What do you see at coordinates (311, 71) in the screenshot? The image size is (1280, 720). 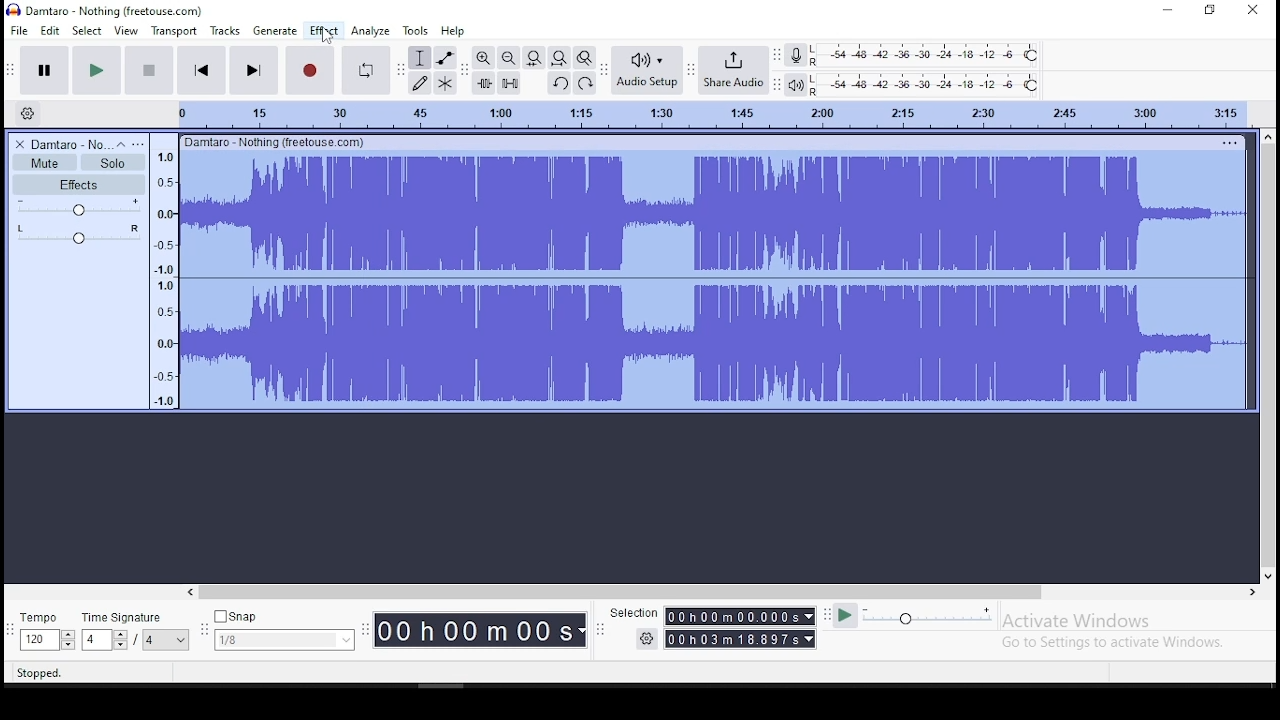 I see `record` at bounding box center [311, 71].